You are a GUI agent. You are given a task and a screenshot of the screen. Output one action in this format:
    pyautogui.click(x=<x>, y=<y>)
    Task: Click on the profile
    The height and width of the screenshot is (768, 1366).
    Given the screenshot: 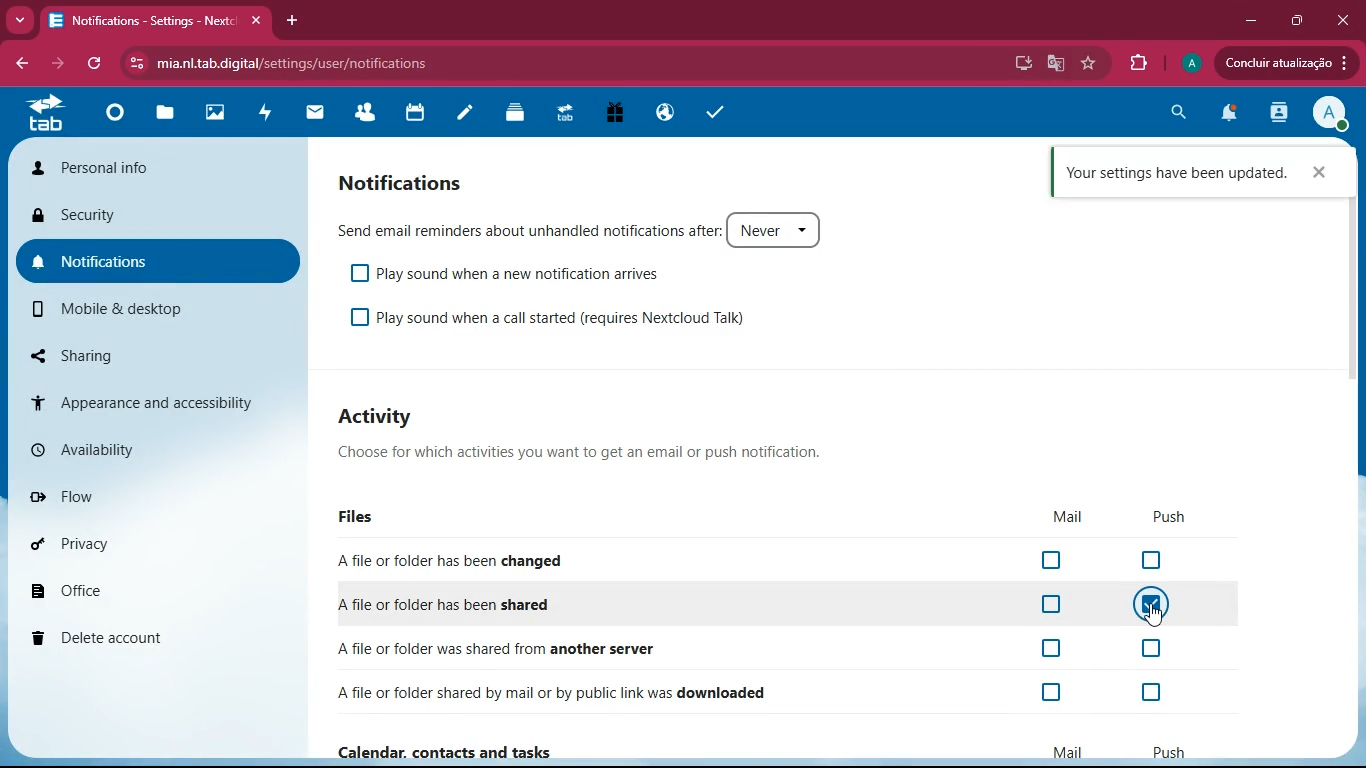 What is the action you would take?
    pyautogui.click(x=1188, y=63)
    